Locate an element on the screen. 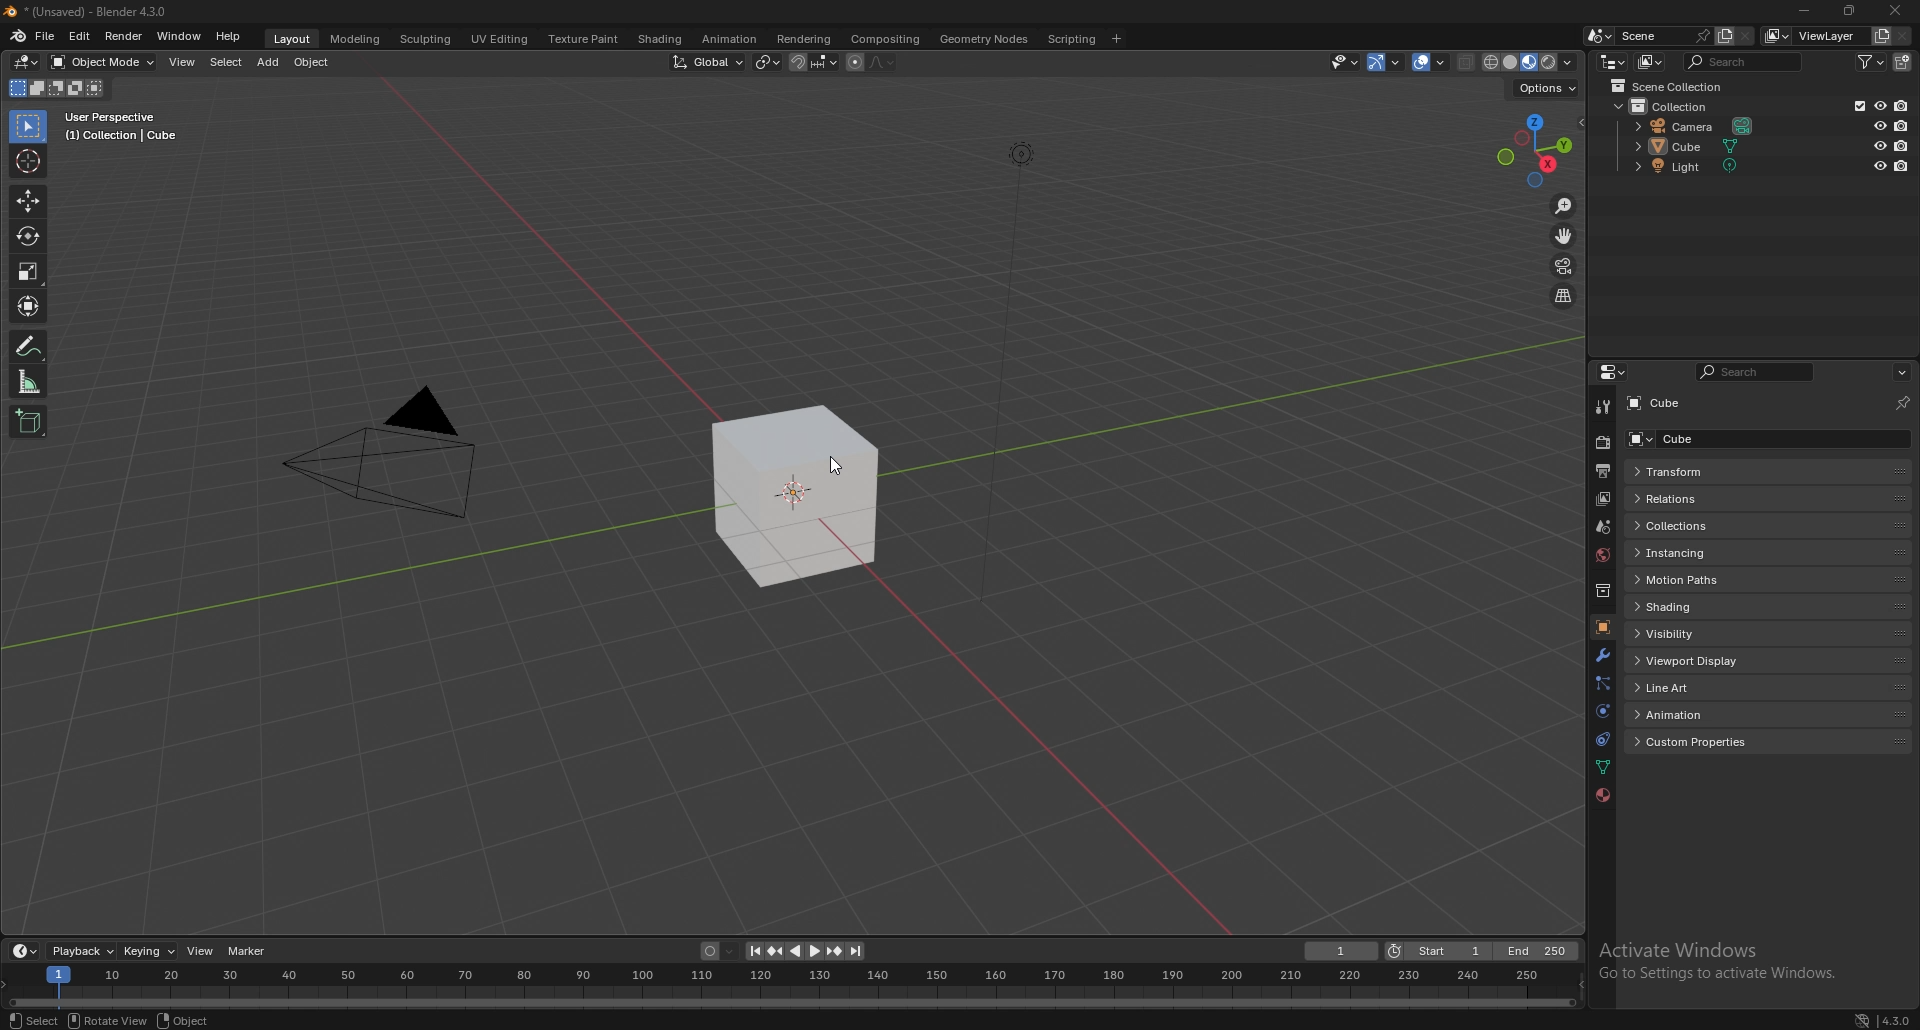 This screenshot has width=1920, height=1030. scene is located at coordinates (1665, 35).